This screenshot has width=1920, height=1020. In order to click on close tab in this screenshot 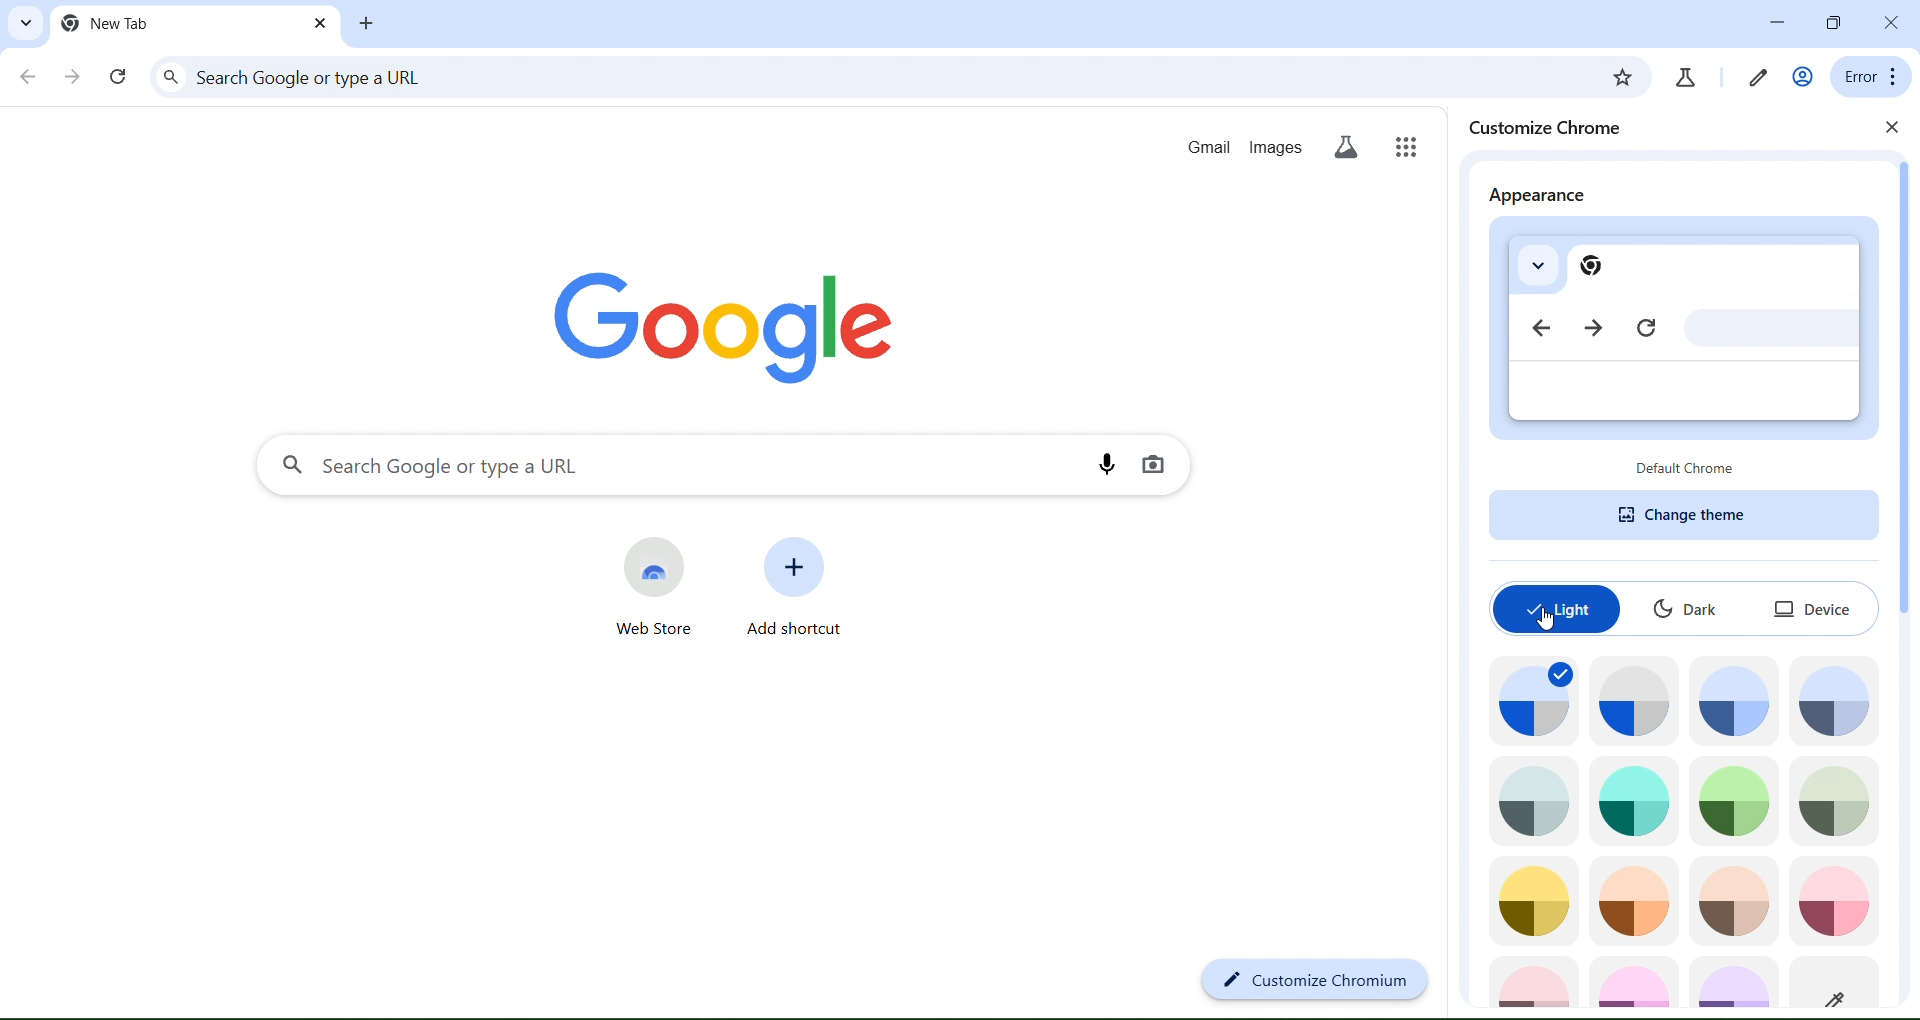, I will do `click(370, 26)`.